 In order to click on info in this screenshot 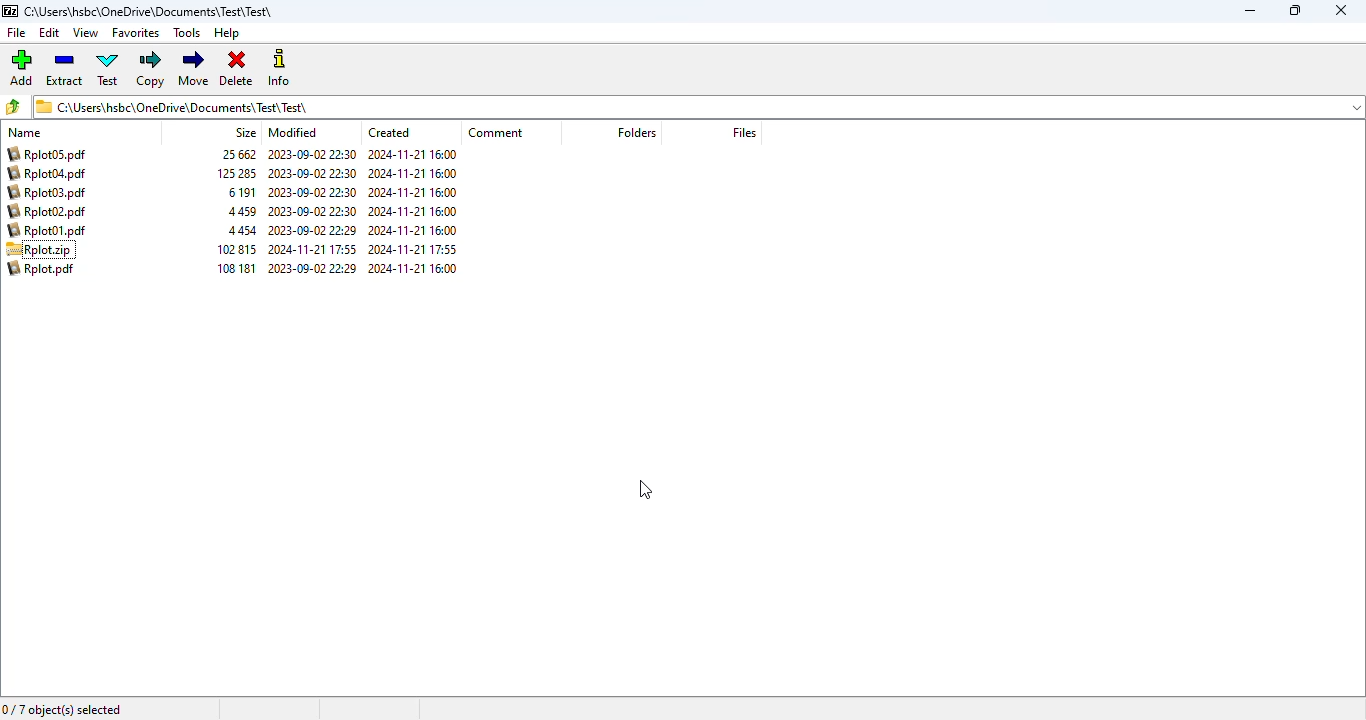, I will do `click(277, 67)`.